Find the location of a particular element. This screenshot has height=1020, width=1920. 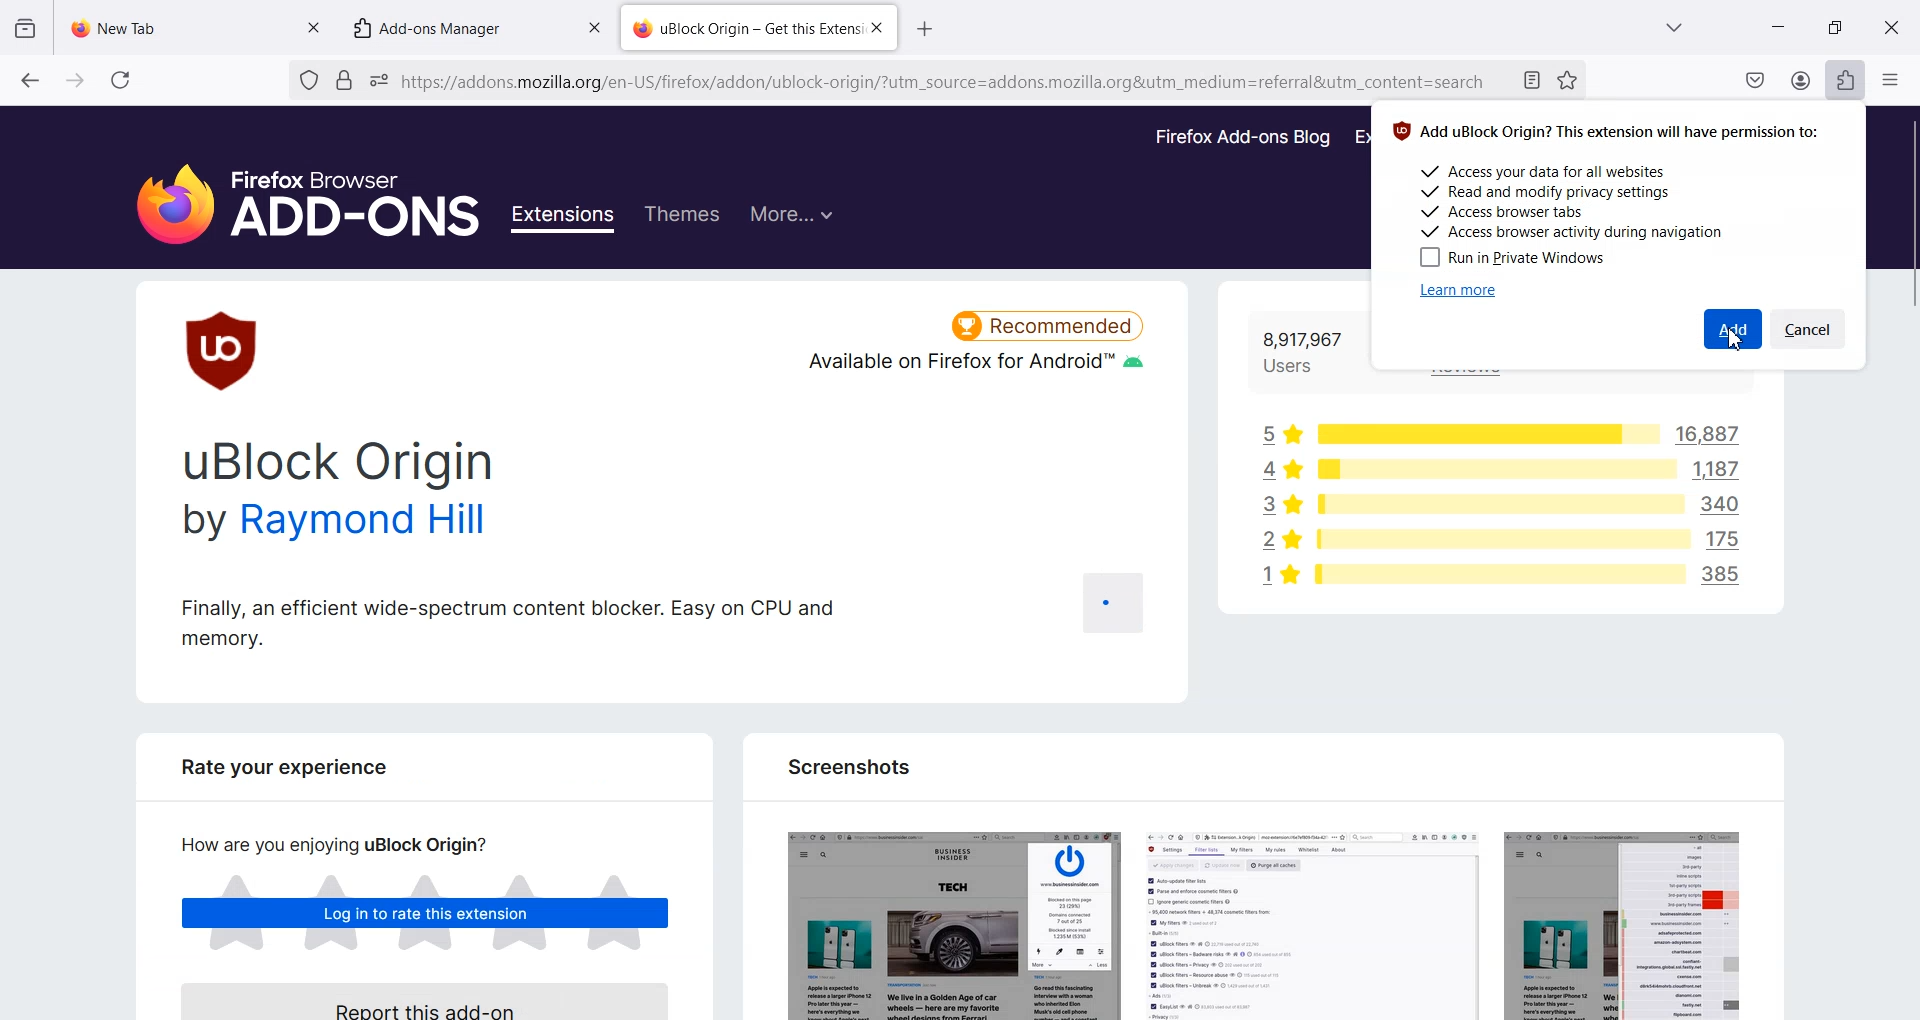

Cancel is located at coordinates (1812, 329).